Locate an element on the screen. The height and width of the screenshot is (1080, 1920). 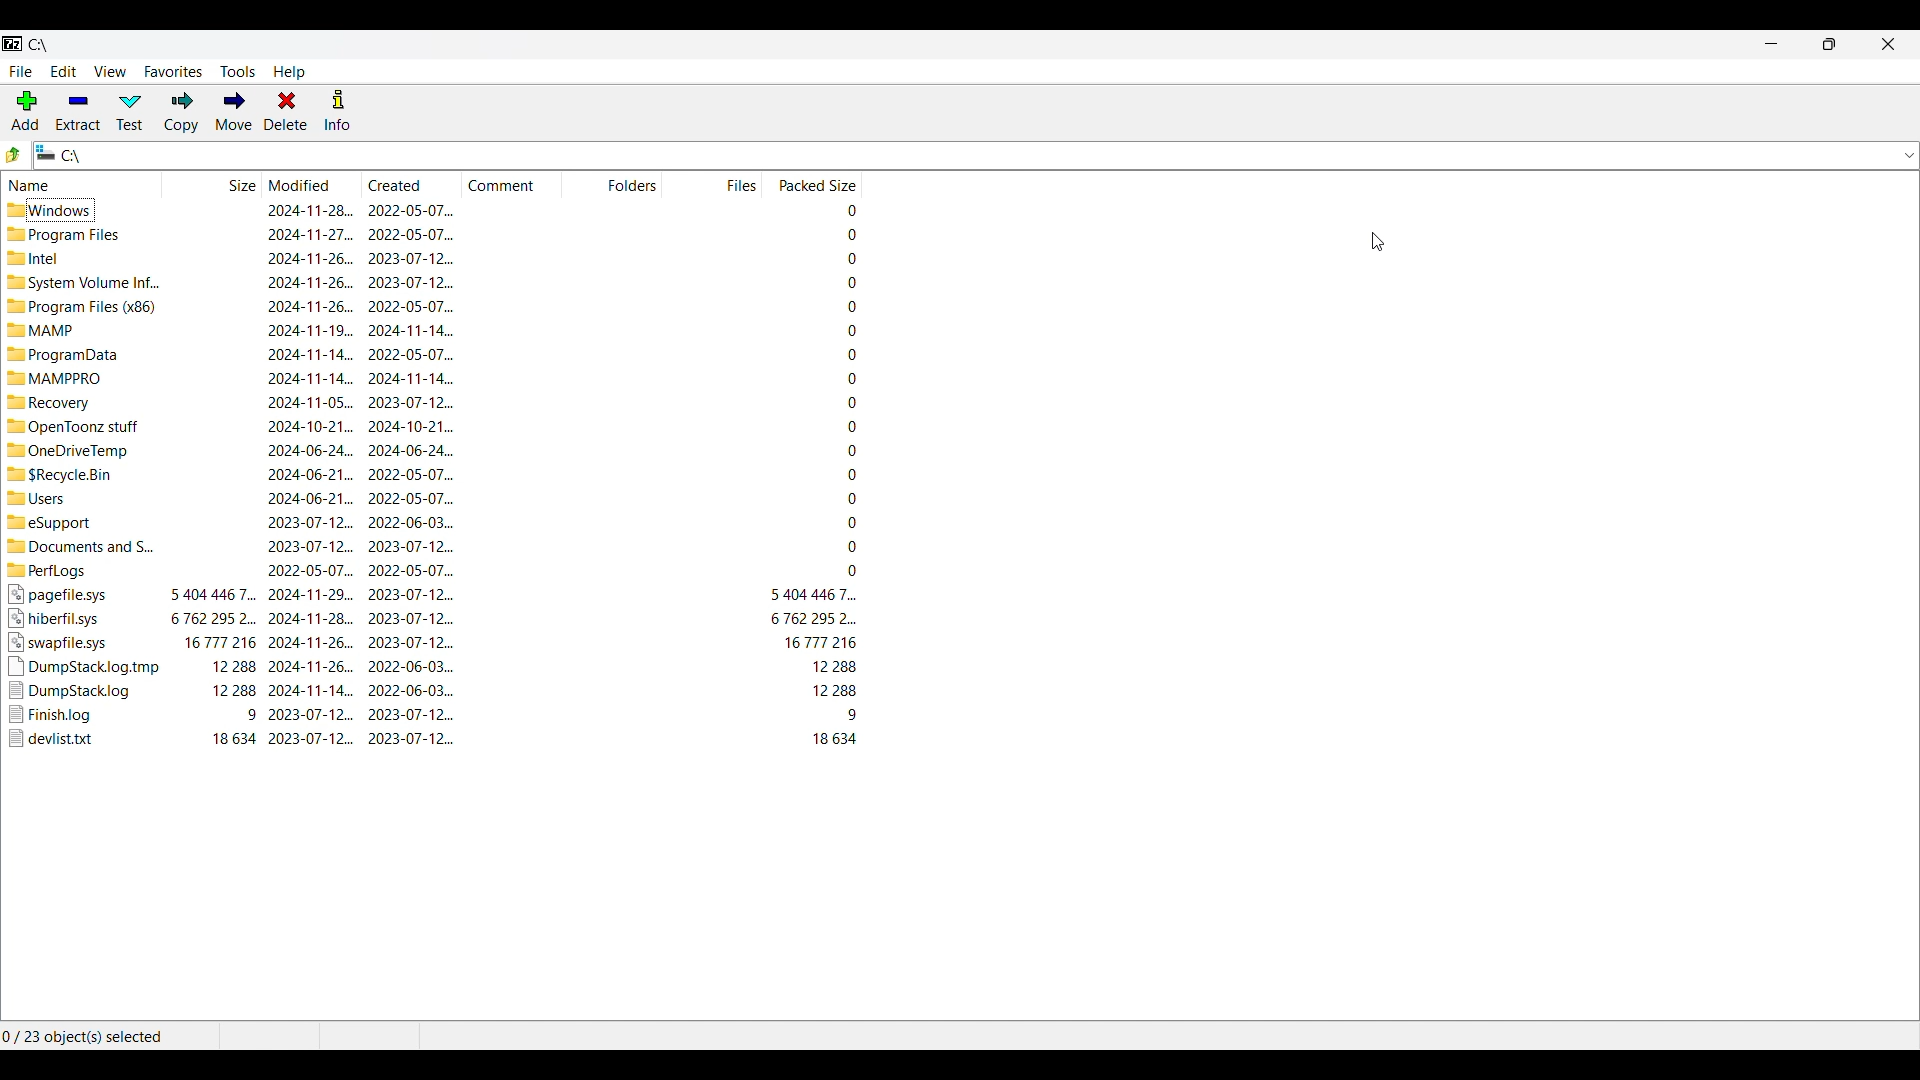
Recovery is located at coordinates (73, 402).